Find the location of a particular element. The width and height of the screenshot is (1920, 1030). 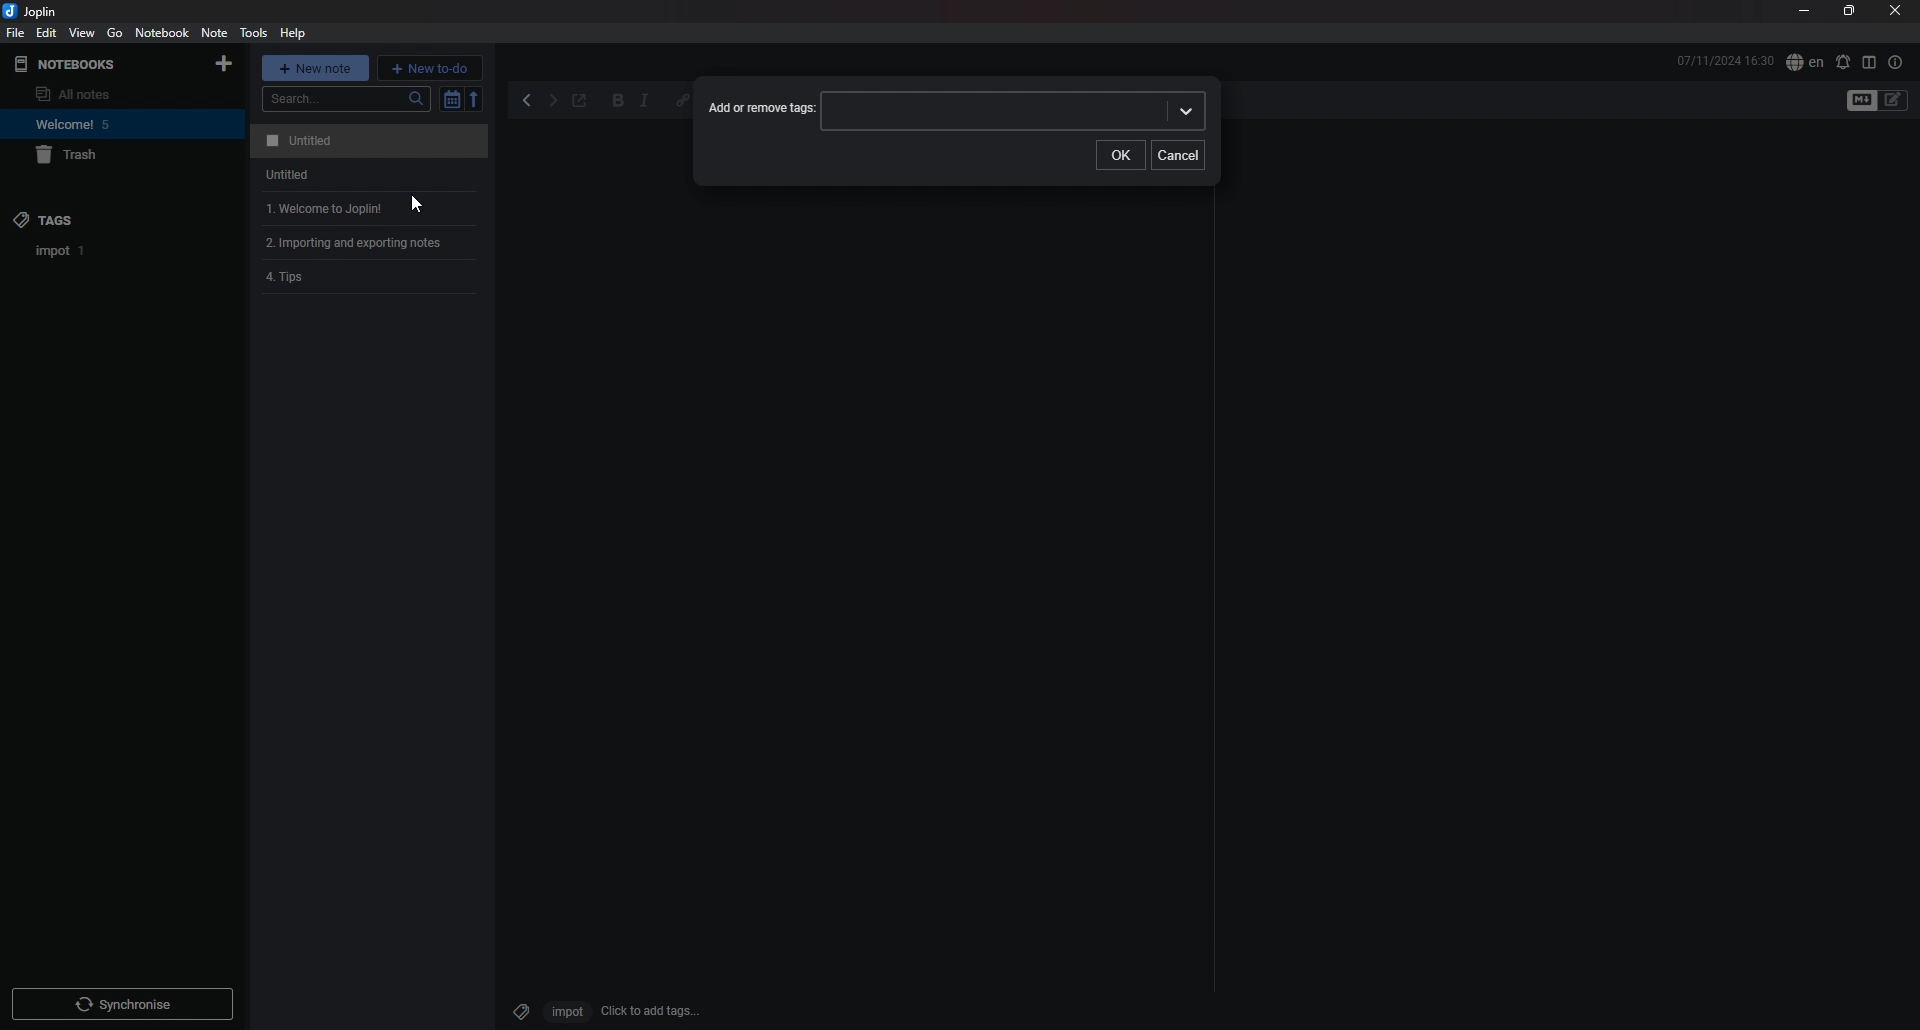

4. Tips is located at coordinates (294, 279).